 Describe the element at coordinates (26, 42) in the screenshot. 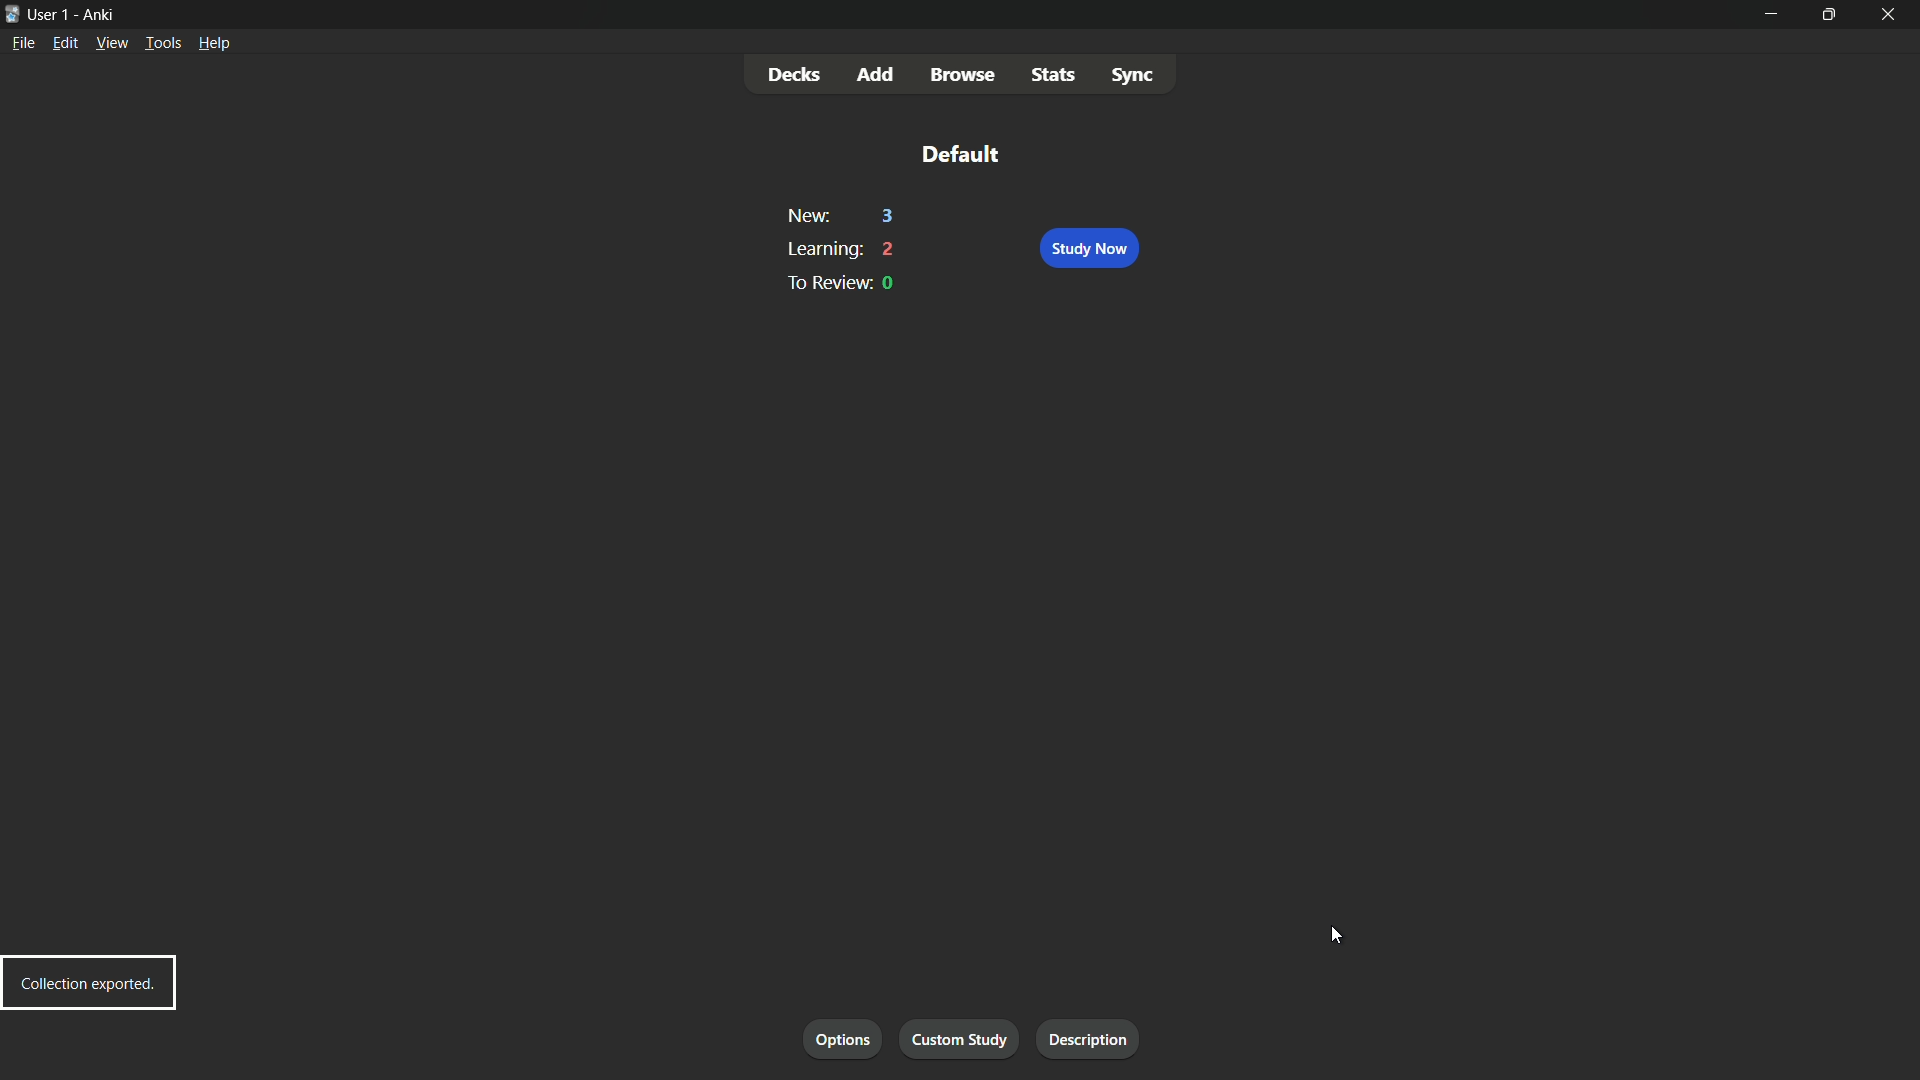

I see `file menu` at that location.